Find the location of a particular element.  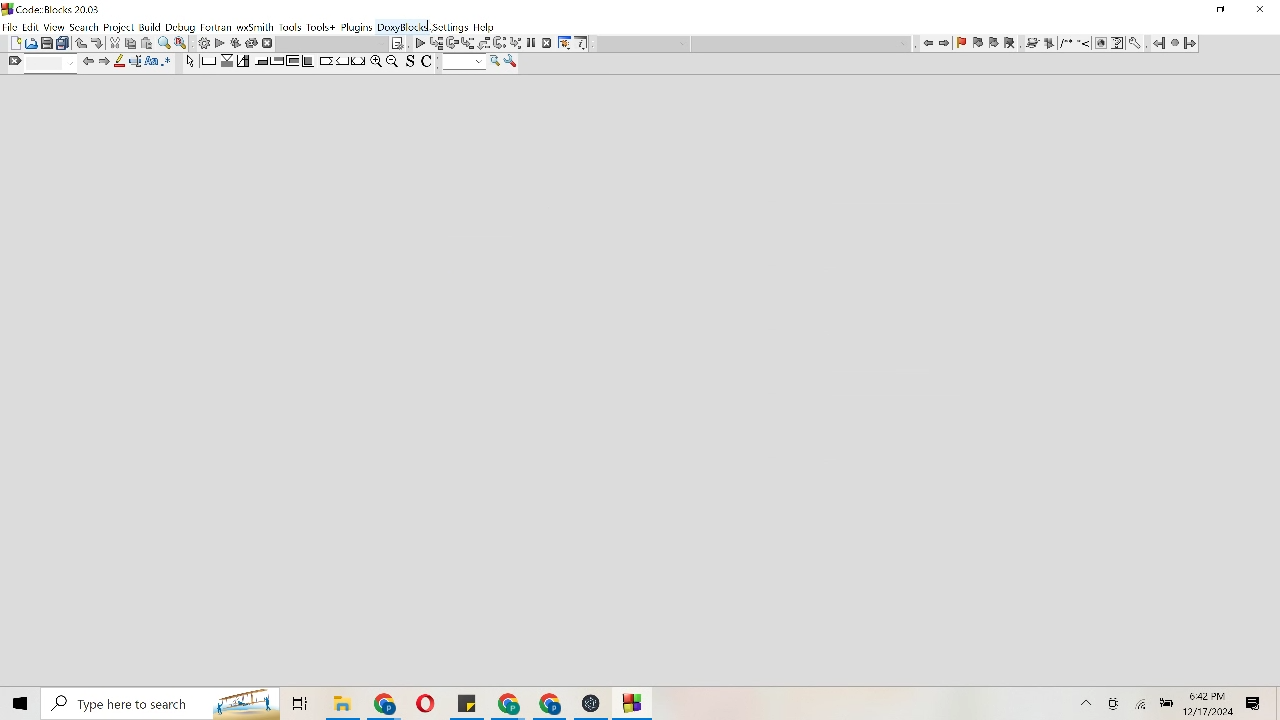

File is located at coordinates (591, 704).